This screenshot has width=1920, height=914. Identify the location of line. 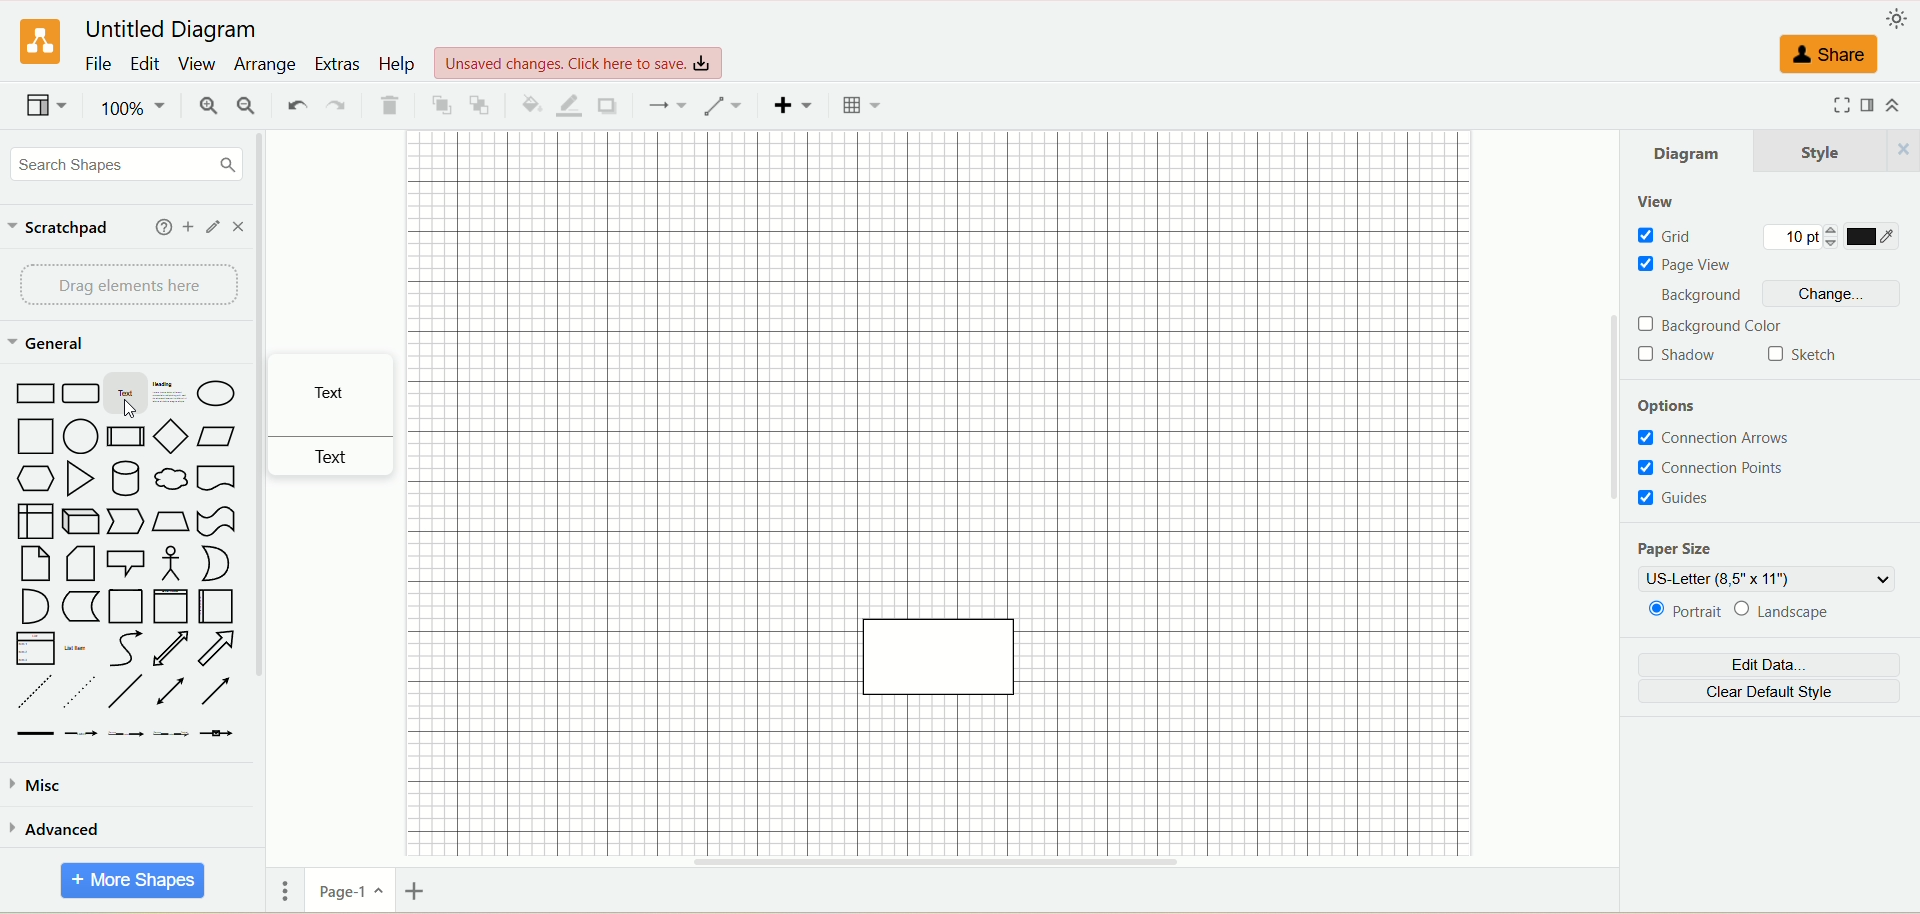
(129, 692).